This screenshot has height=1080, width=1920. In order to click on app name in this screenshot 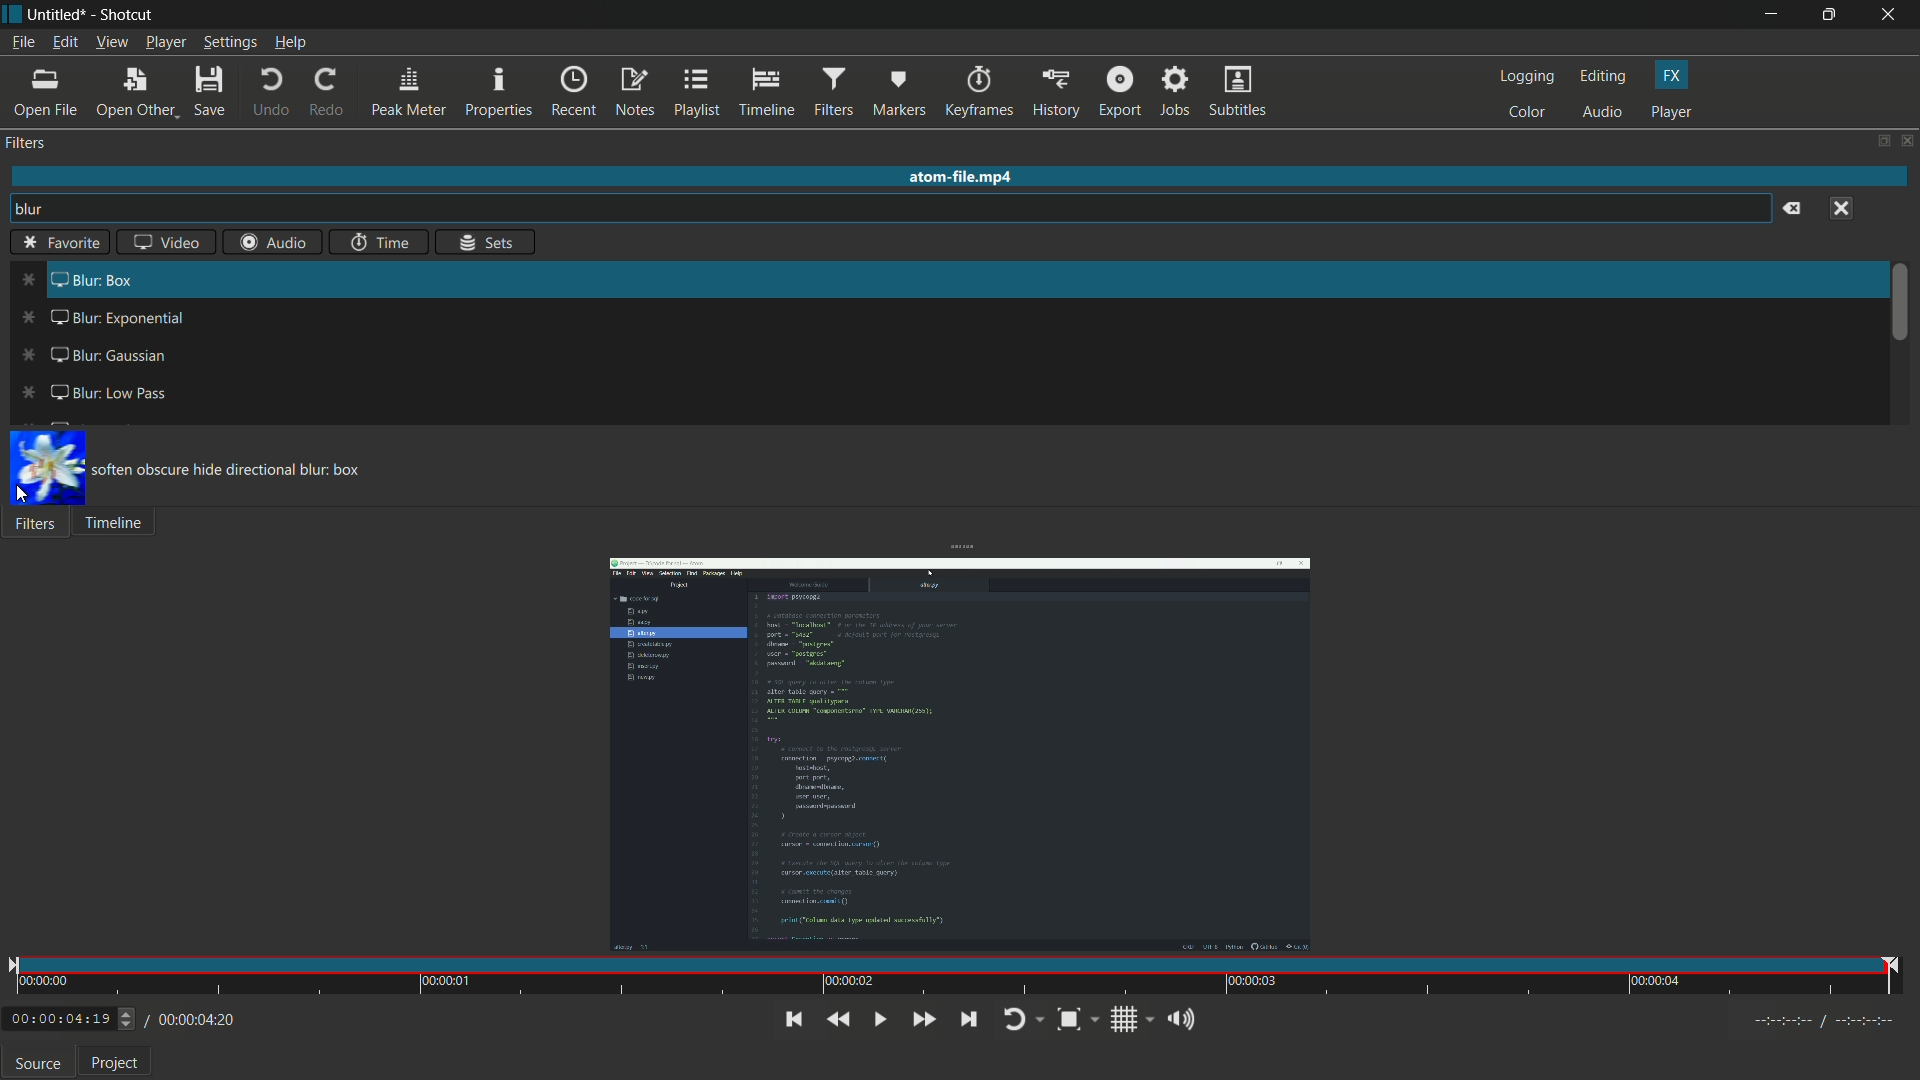, I will do `click(124, 17)`.